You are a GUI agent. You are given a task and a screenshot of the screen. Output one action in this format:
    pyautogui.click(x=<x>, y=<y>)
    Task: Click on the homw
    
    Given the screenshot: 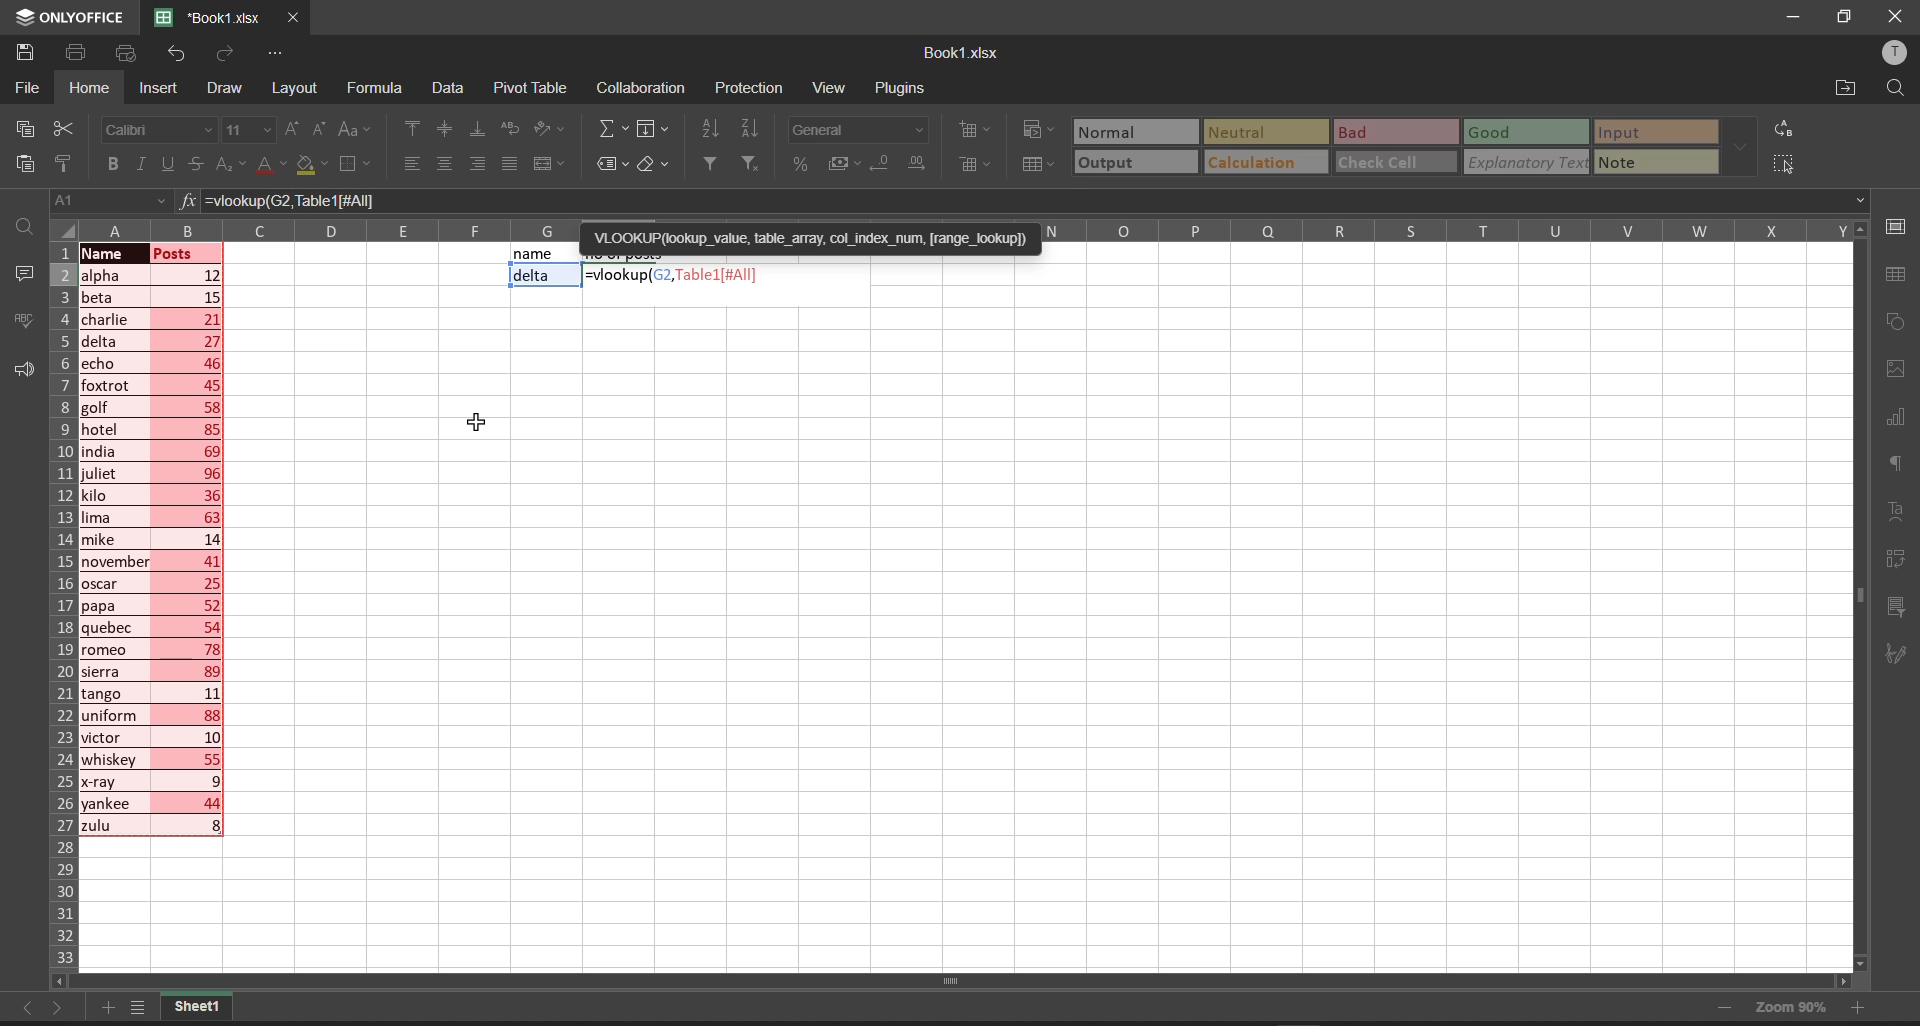 What is the action you would take?
    pyautogui.click(x=88, y=88)
    